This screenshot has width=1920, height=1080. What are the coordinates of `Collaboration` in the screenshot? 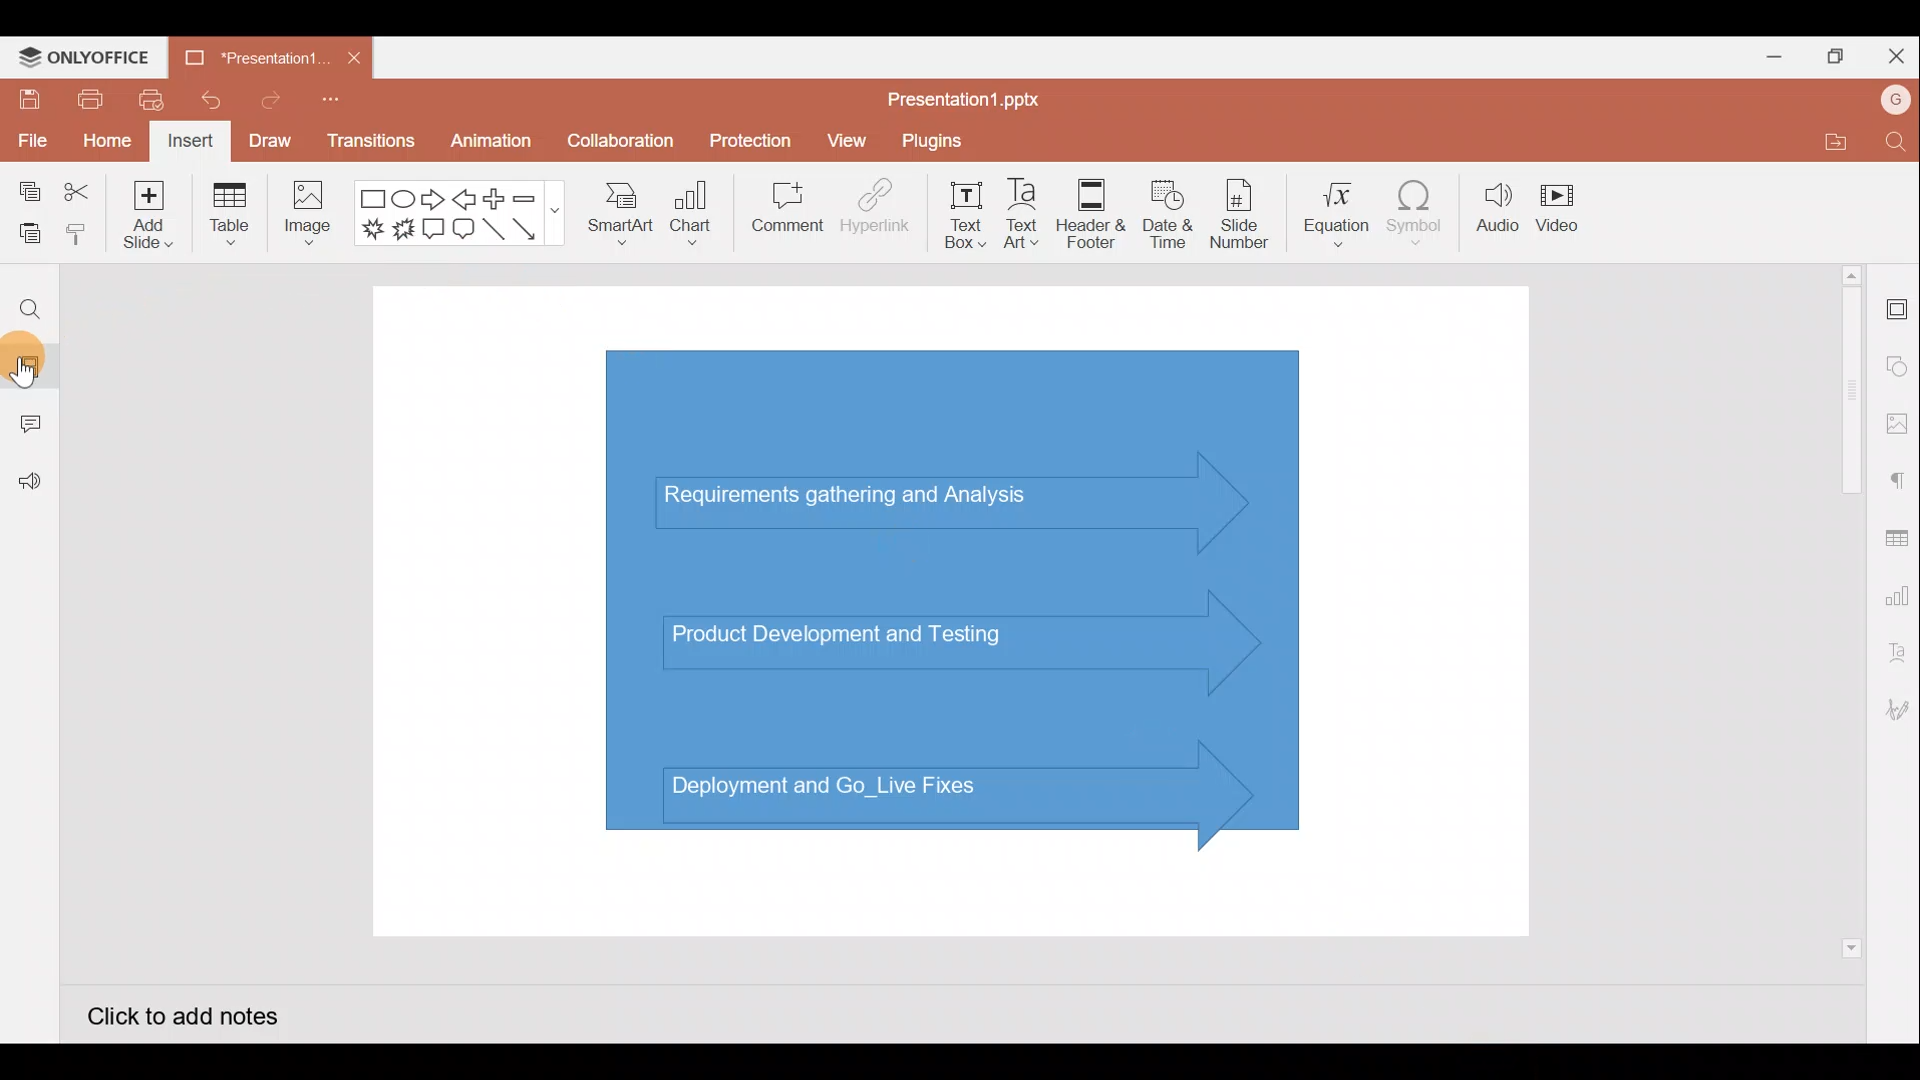 It's located at (618, 141).